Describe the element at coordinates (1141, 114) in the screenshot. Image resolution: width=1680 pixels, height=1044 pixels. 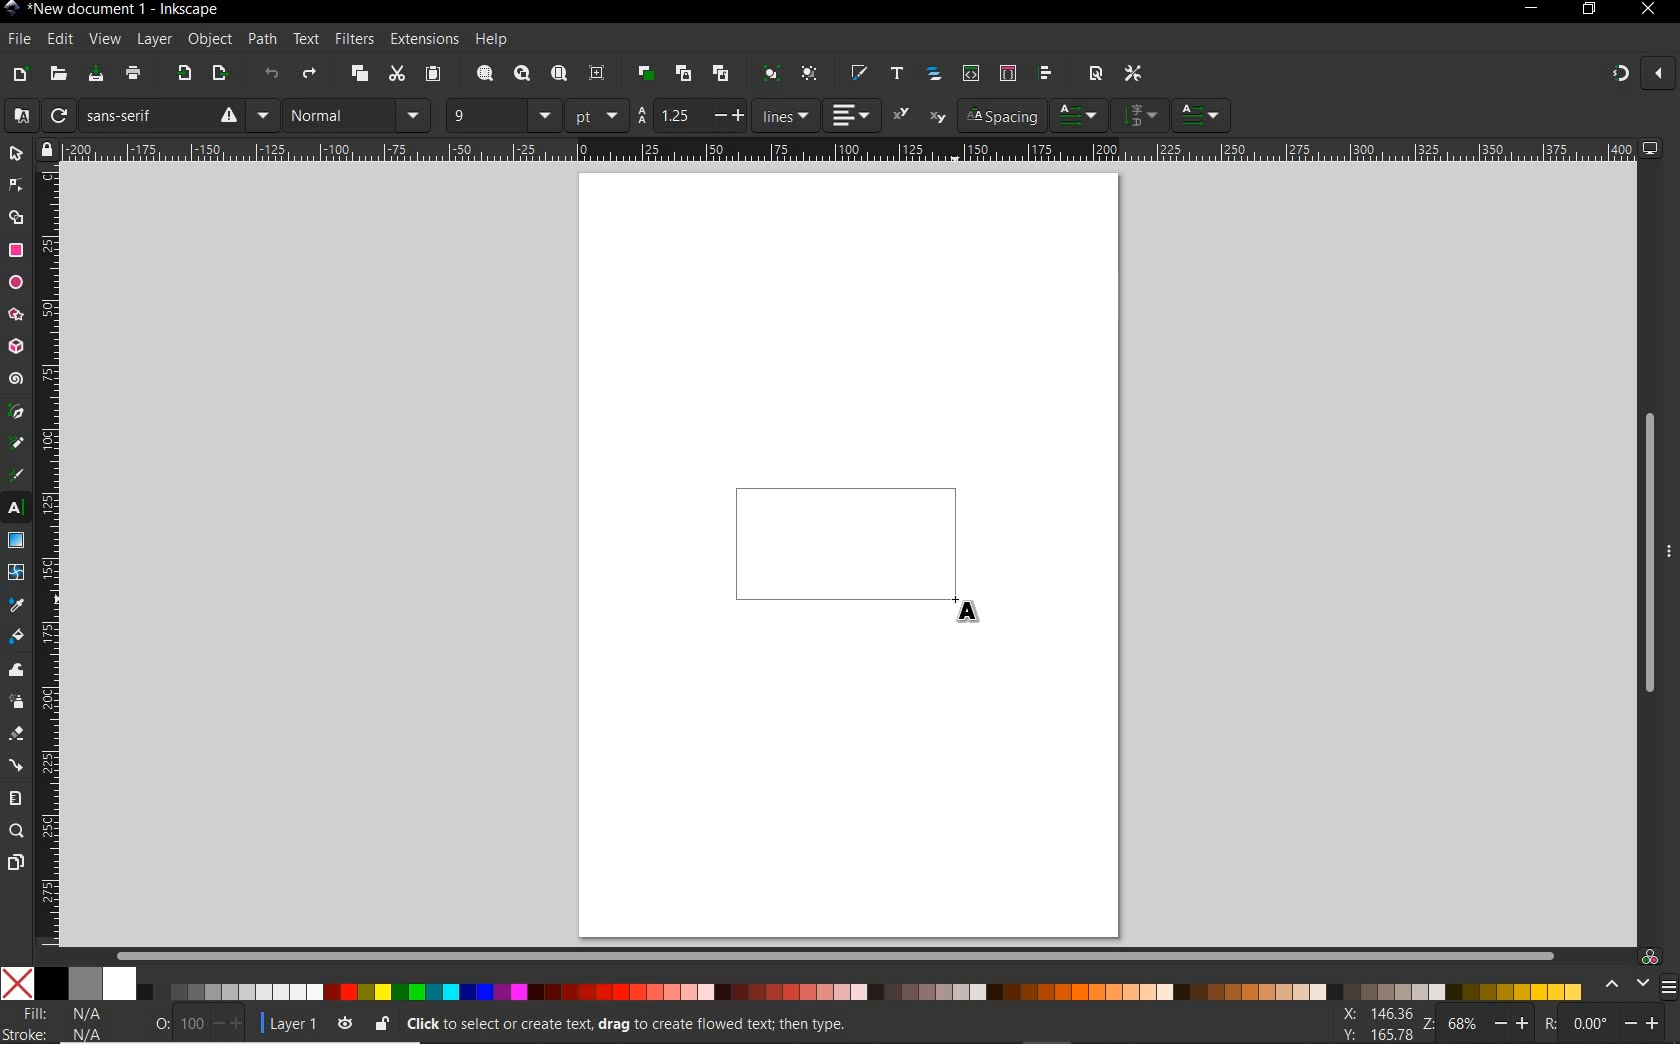
I see `menu` at that location.